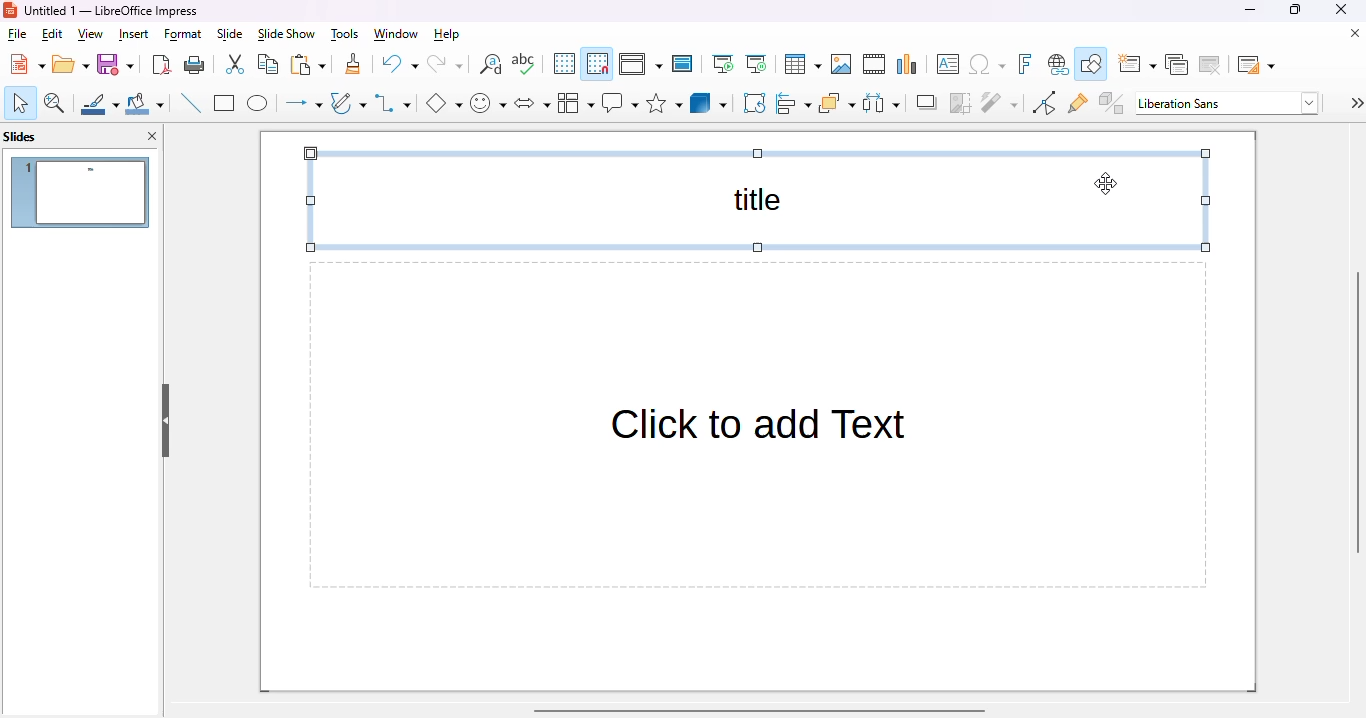 The image size is (1366, 718). I want to click on insert special characters, so click(987, 64).